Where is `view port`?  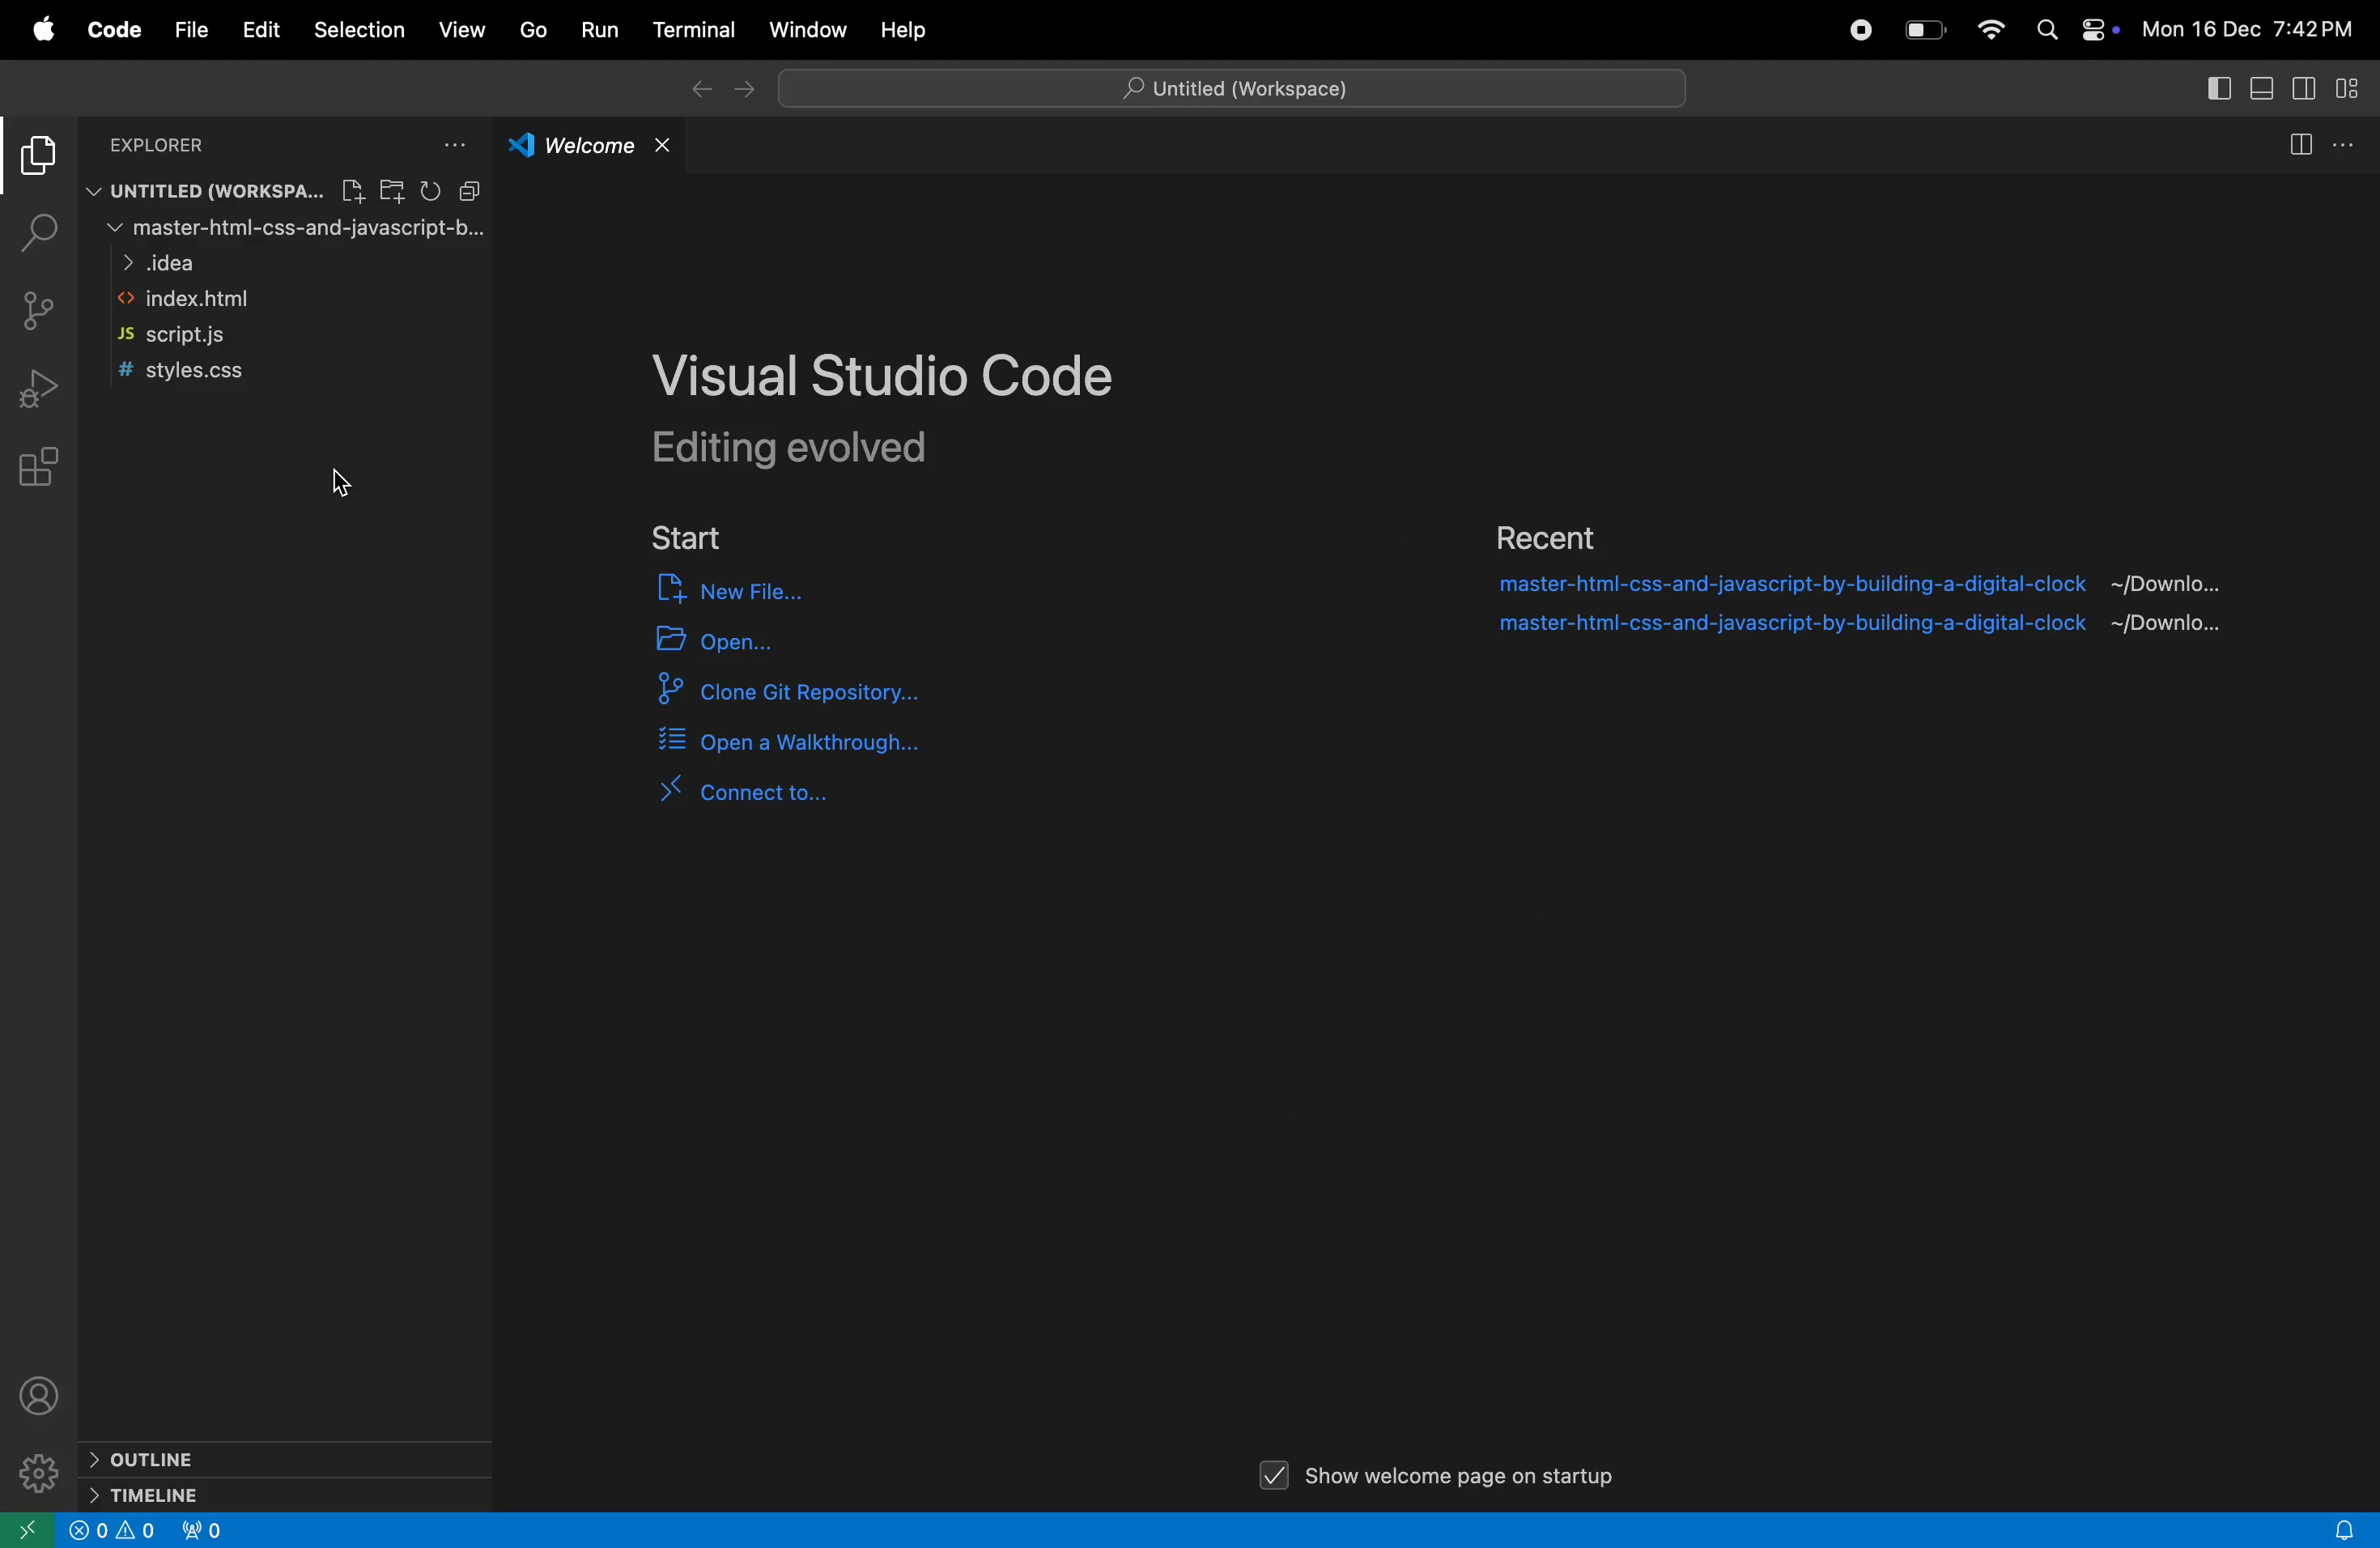
view port is located at coordinates (210, 1529).